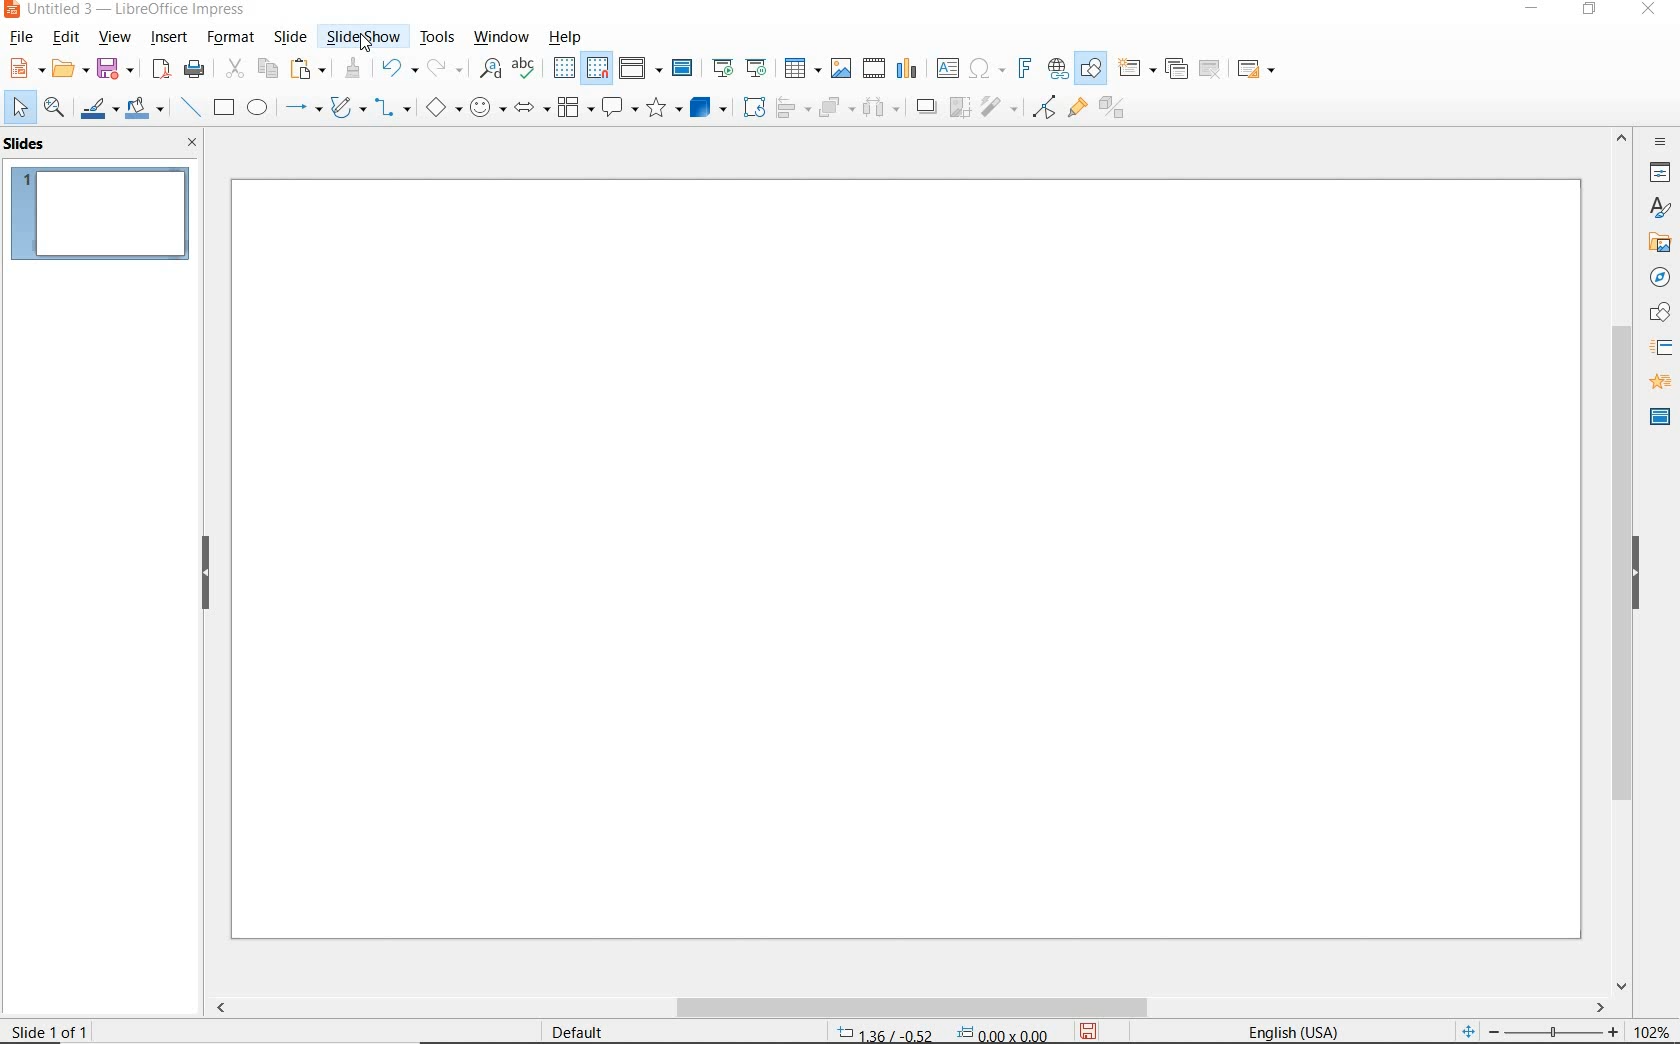  Describe the element at coordinates (722, 69) in the screenshot. I see `START FROM FIRST SLIDE` at that location.